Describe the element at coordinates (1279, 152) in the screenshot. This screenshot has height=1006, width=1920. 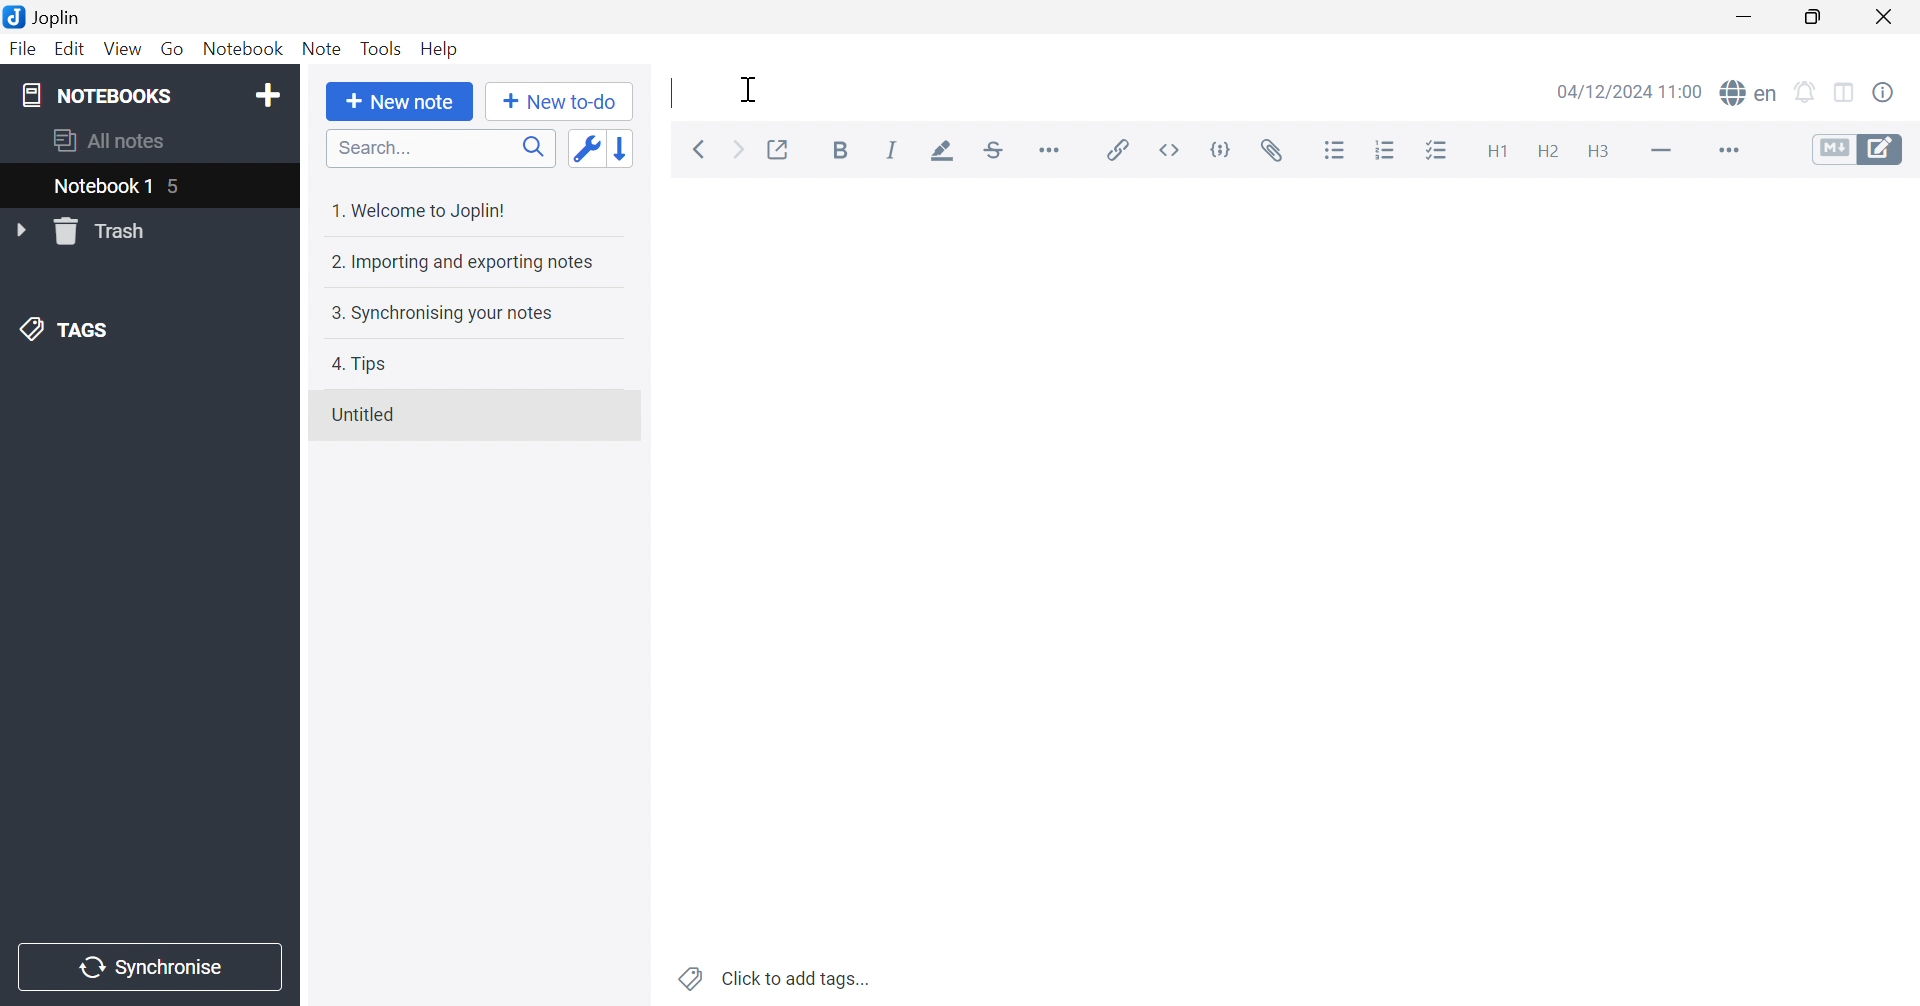
I see `Attach file` at that location.